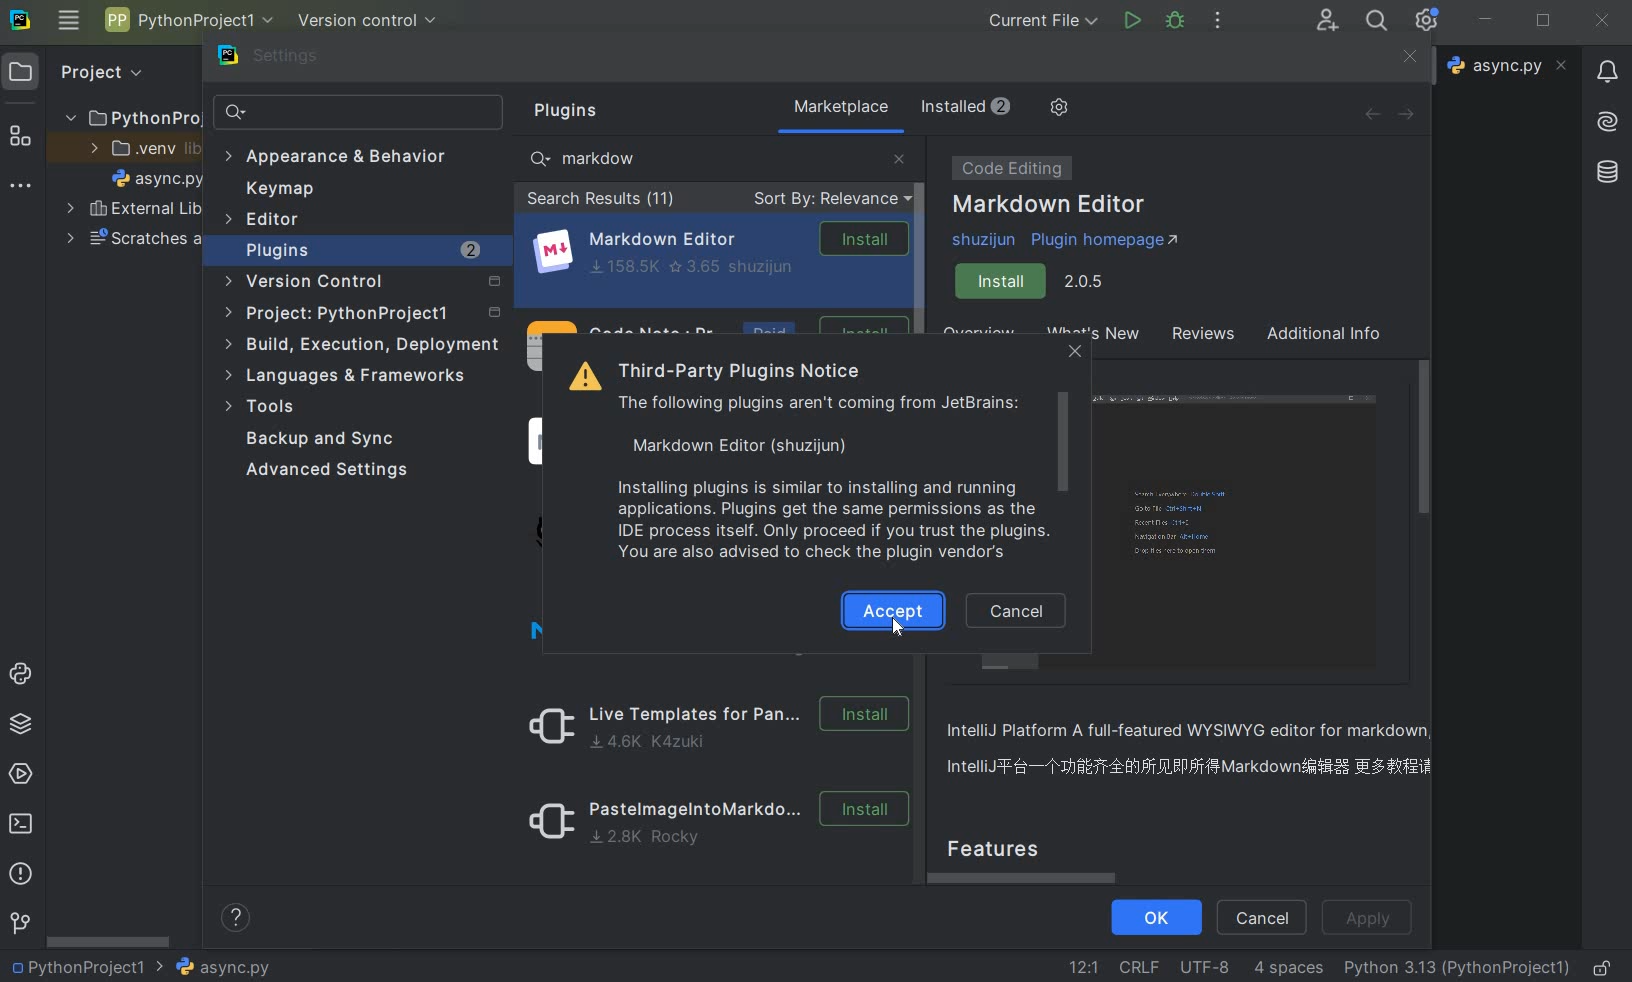 The width and height of the screenshot is (1632, 982). I want to click on tools, so click(265, 409).